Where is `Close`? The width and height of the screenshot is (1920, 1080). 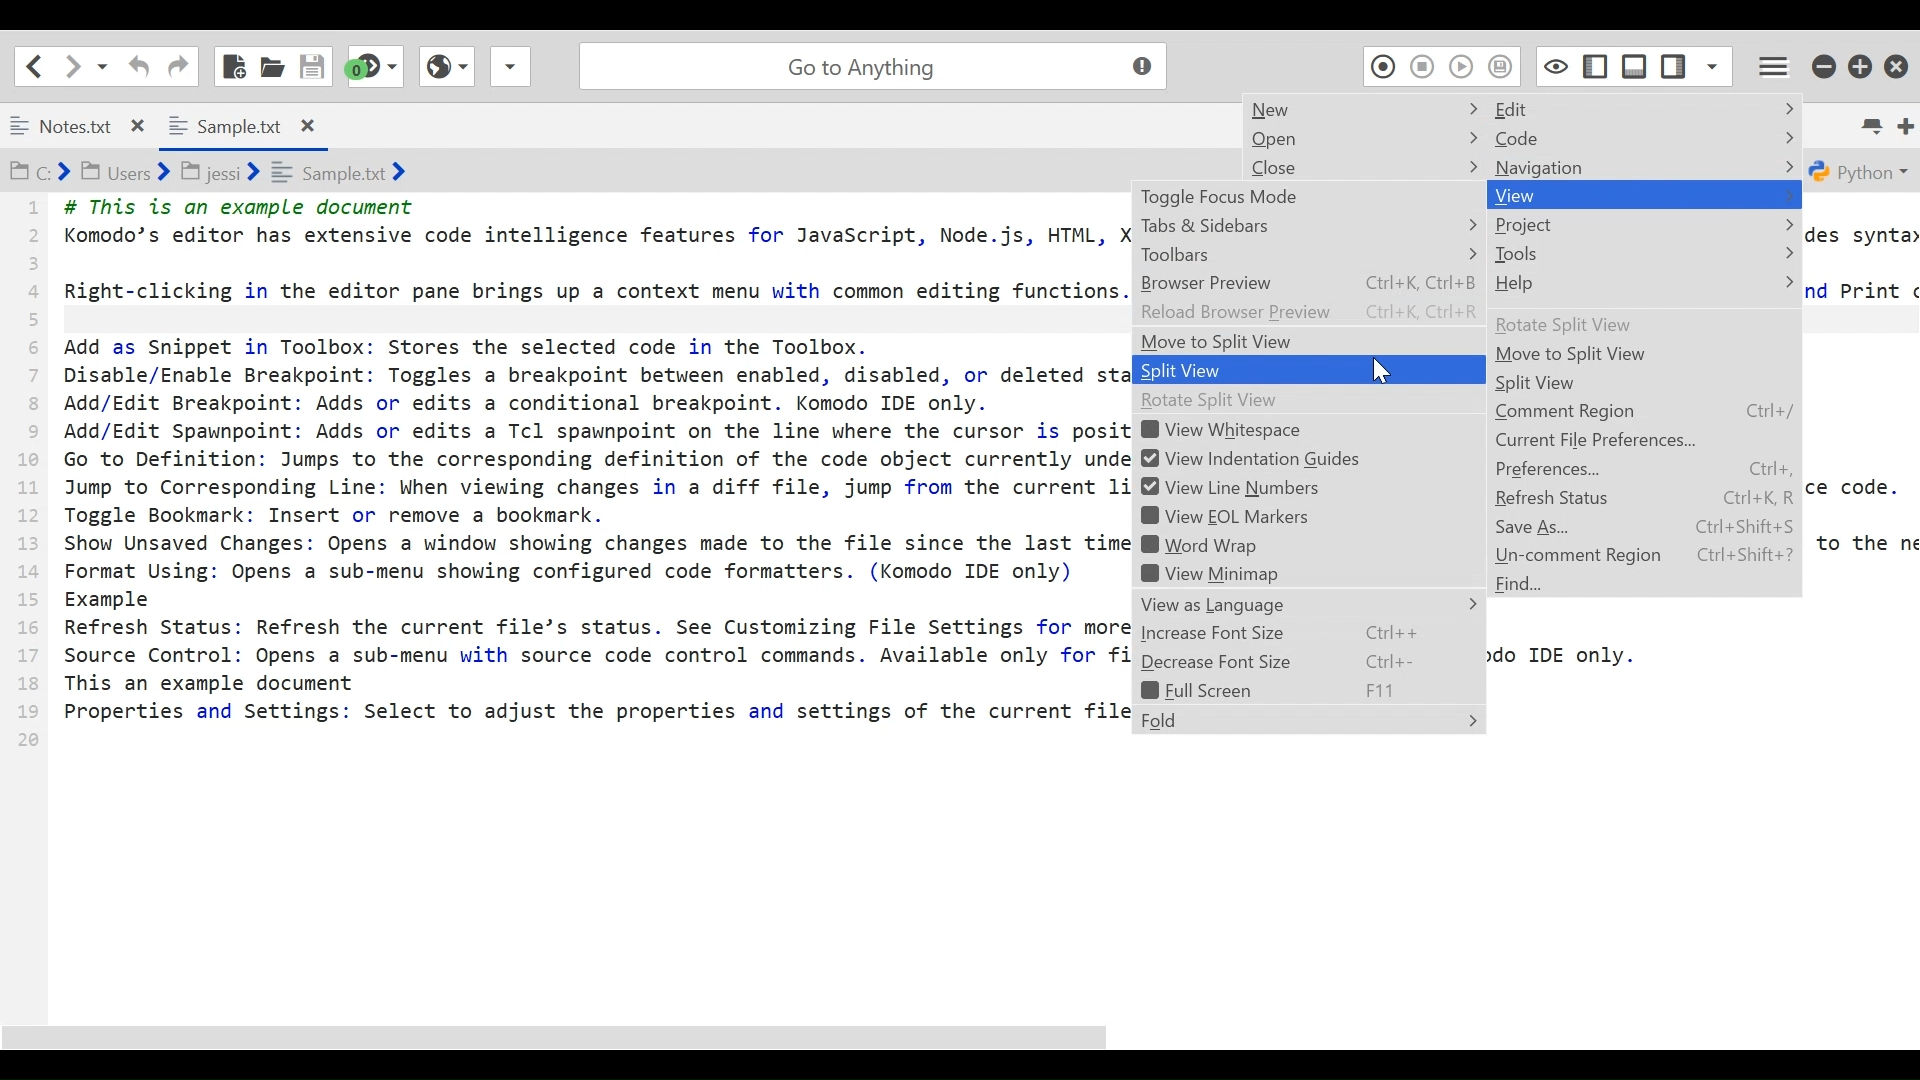
Close is located at coordinates (1897, 67).